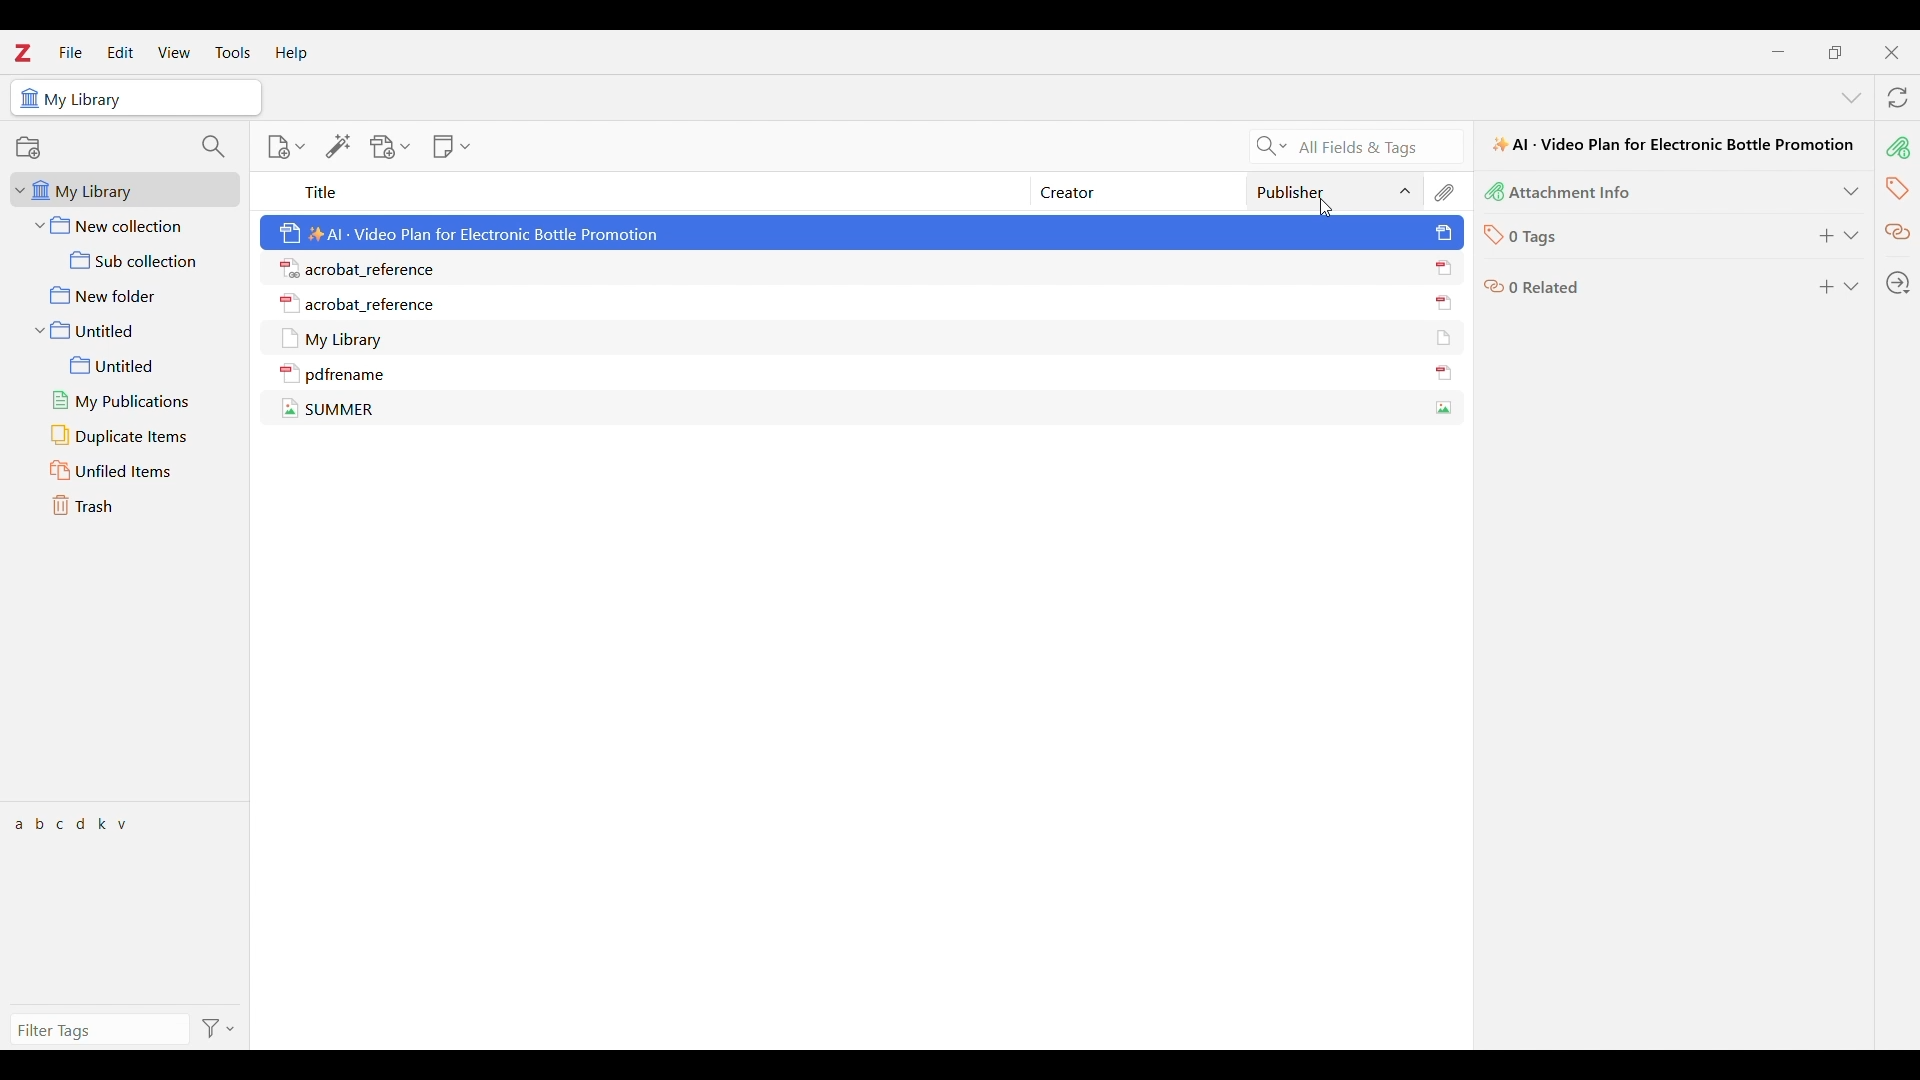  I want to click on My Library, so click(125, 189).